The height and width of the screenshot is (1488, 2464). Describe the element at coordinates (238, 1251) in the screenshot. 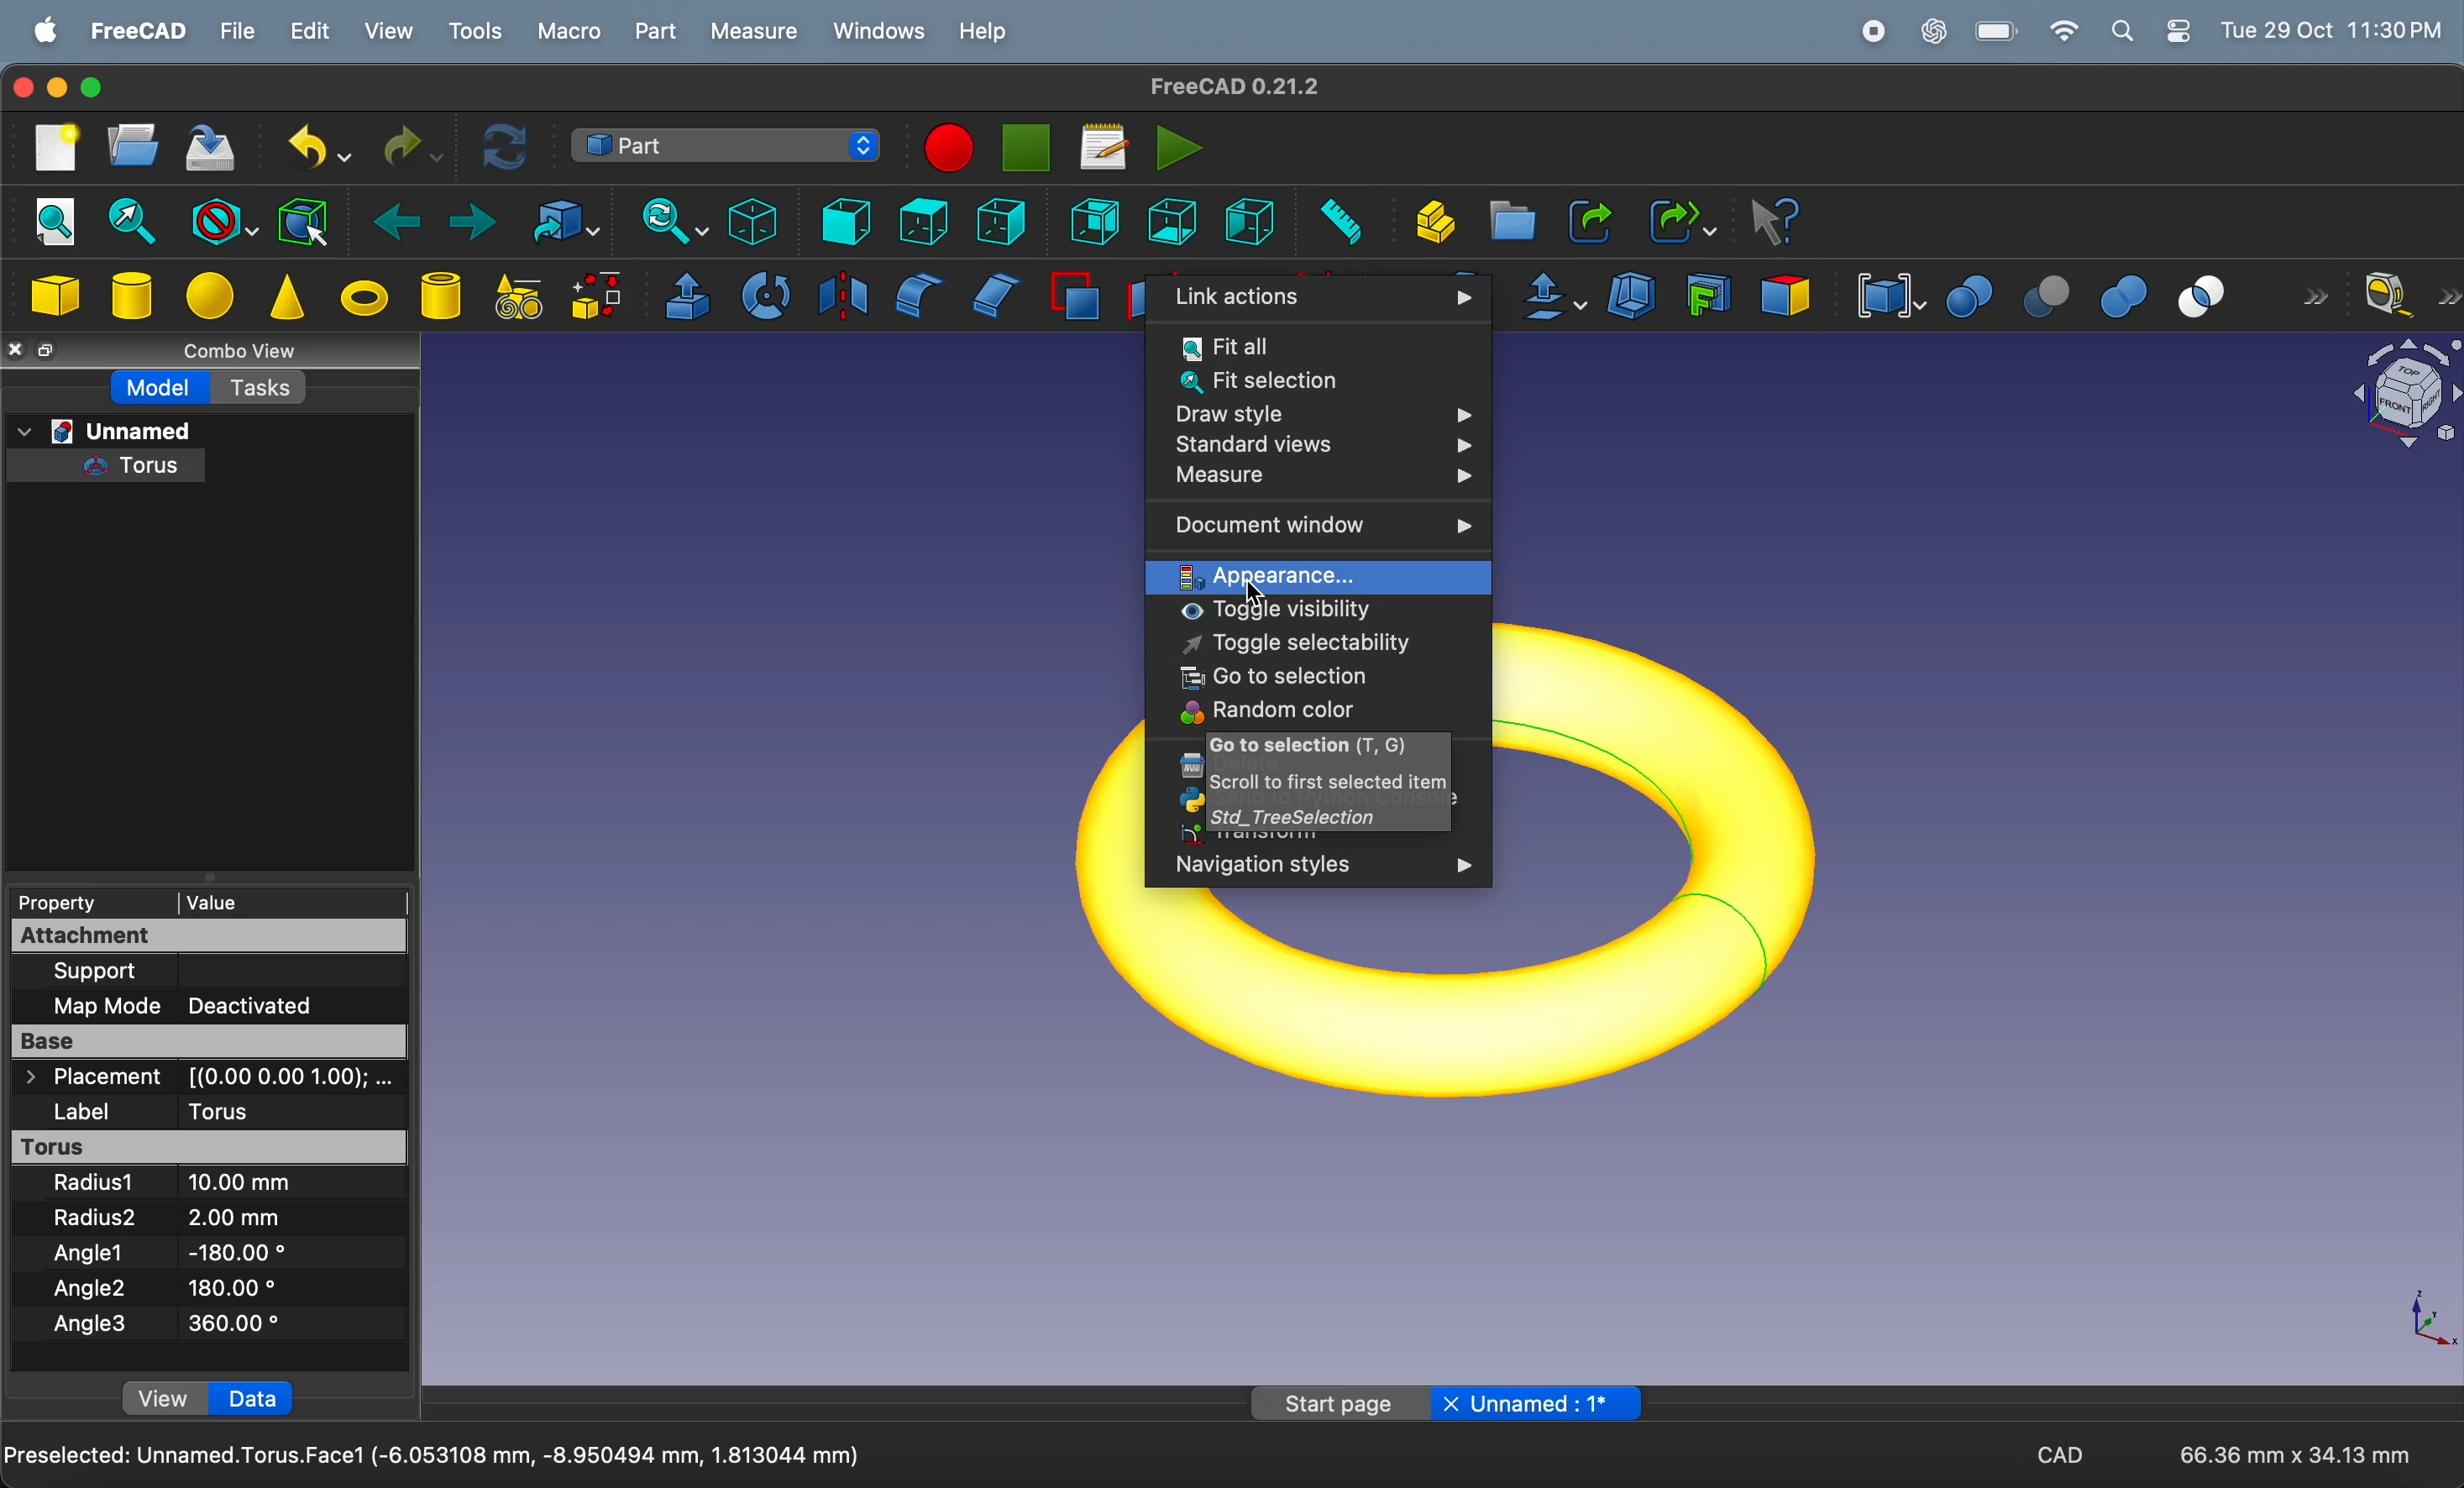

I see `-180.00` at that location.